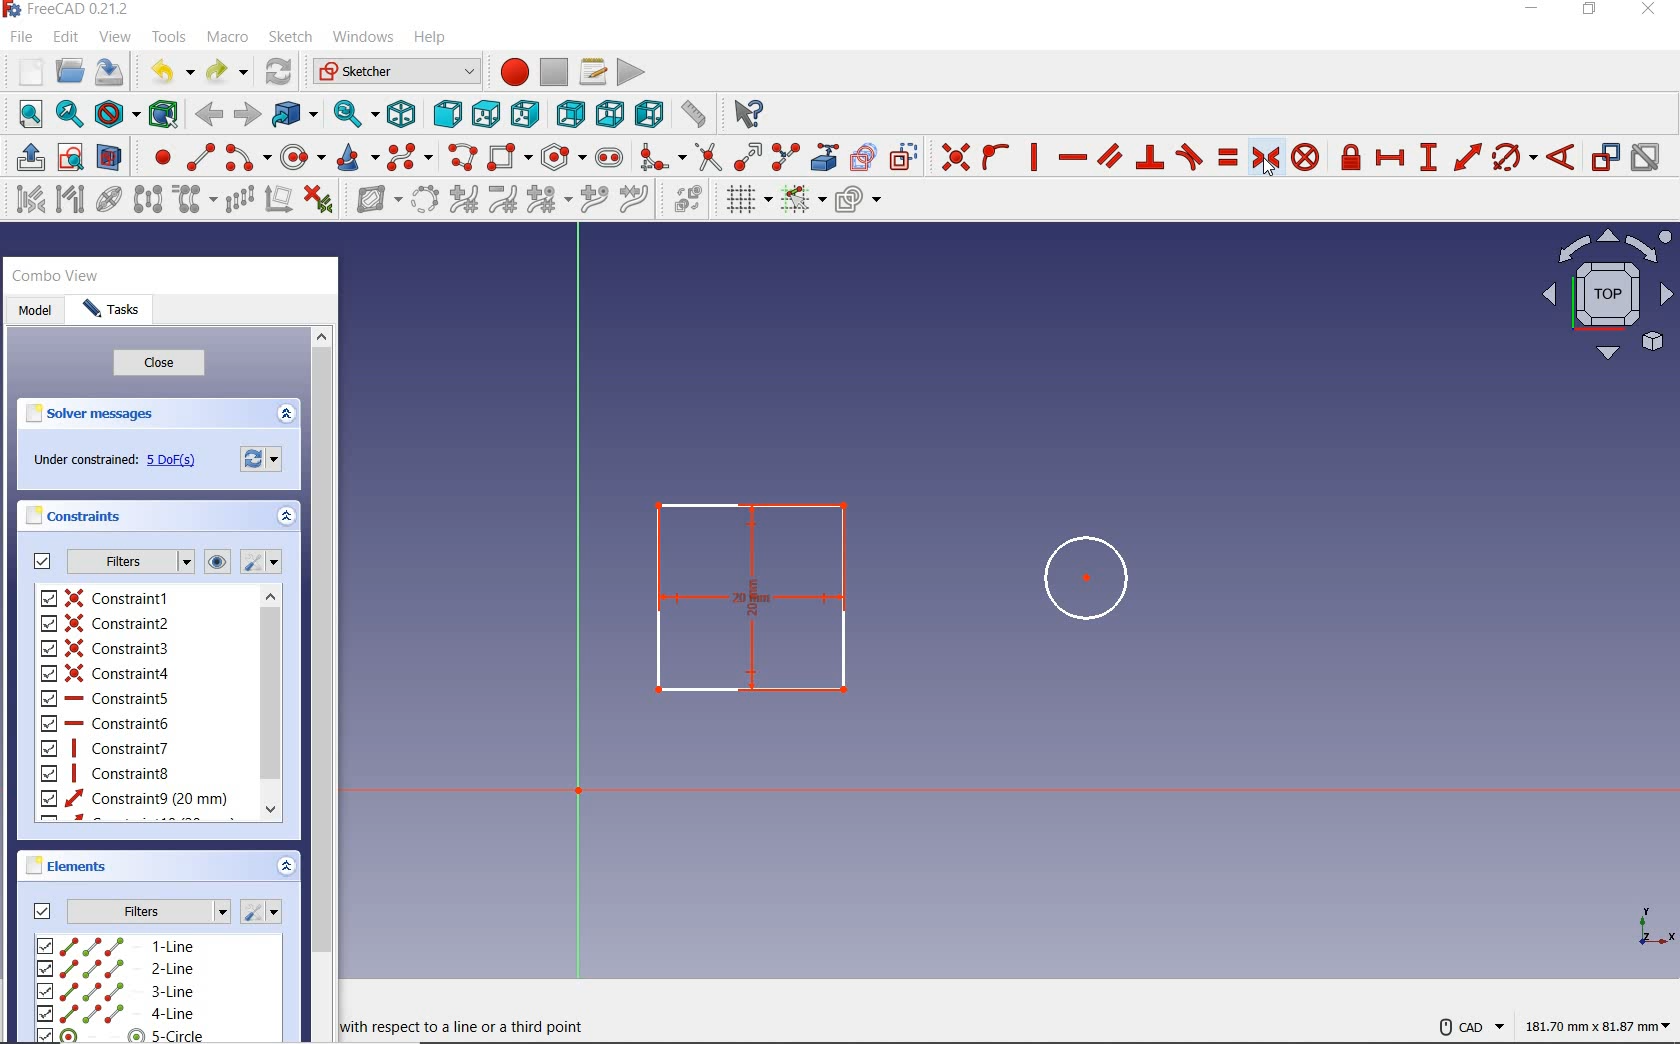  I want to click on fit all, so click(24, 116).